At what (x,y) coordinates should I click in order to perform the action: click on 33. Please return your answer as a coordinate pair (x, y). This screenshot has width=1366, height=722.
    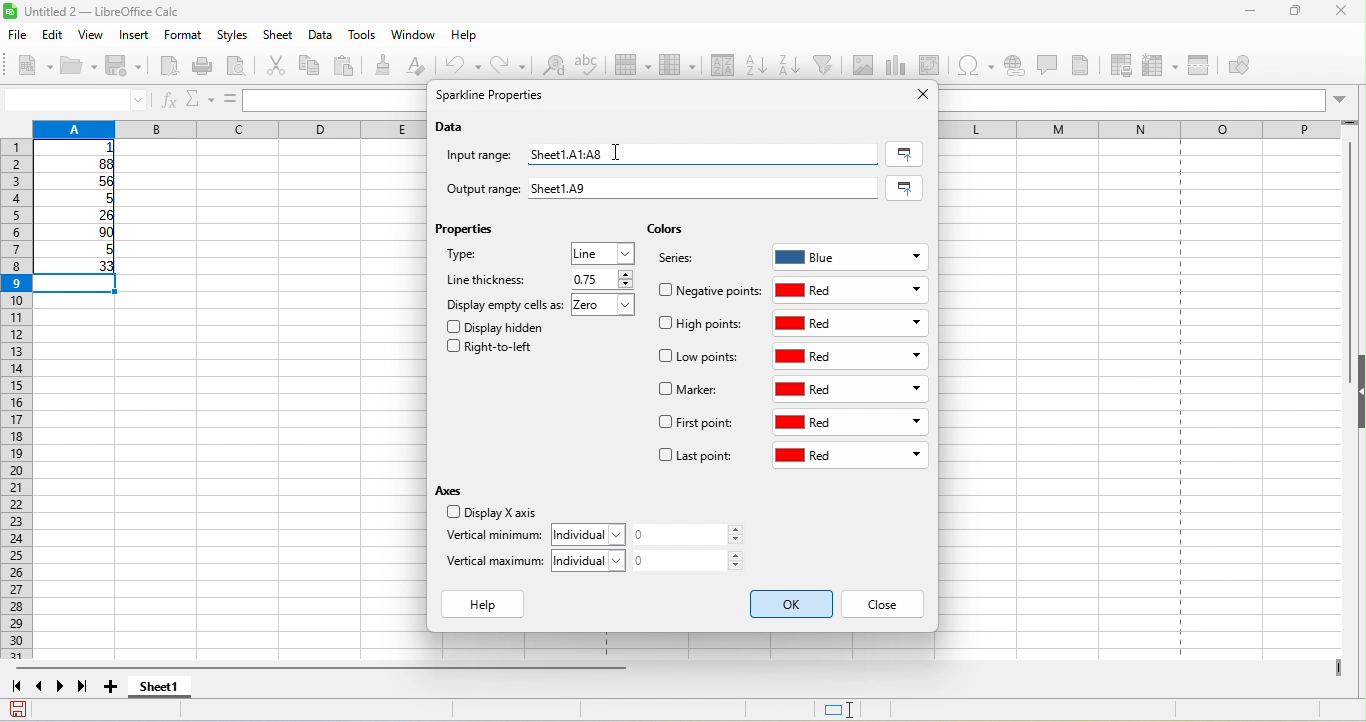
    Looking at the image, I should click on (78, 267).